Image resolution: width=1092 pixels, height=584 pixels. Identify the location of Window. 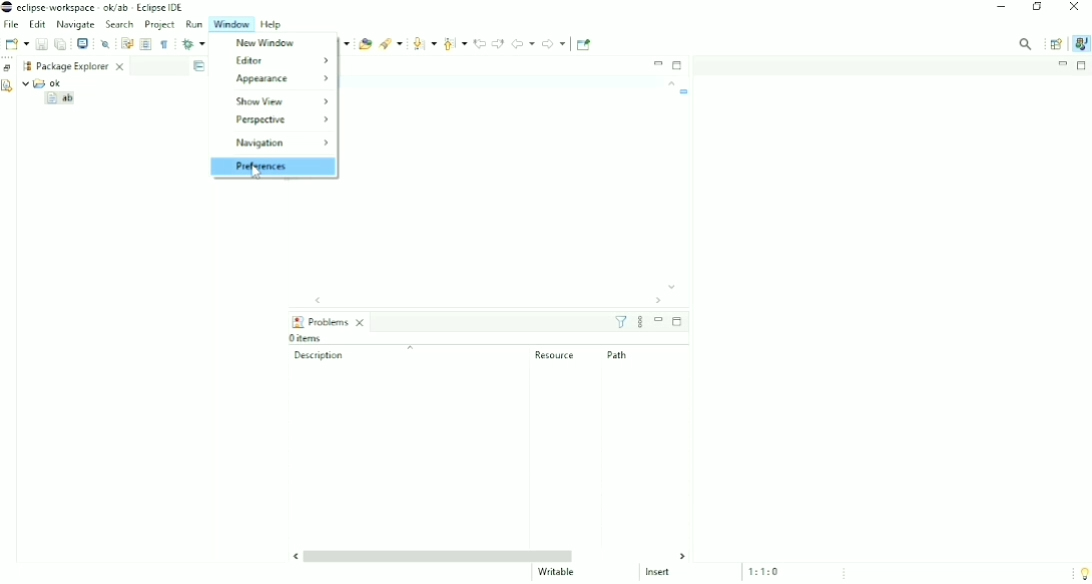
(231, 24).